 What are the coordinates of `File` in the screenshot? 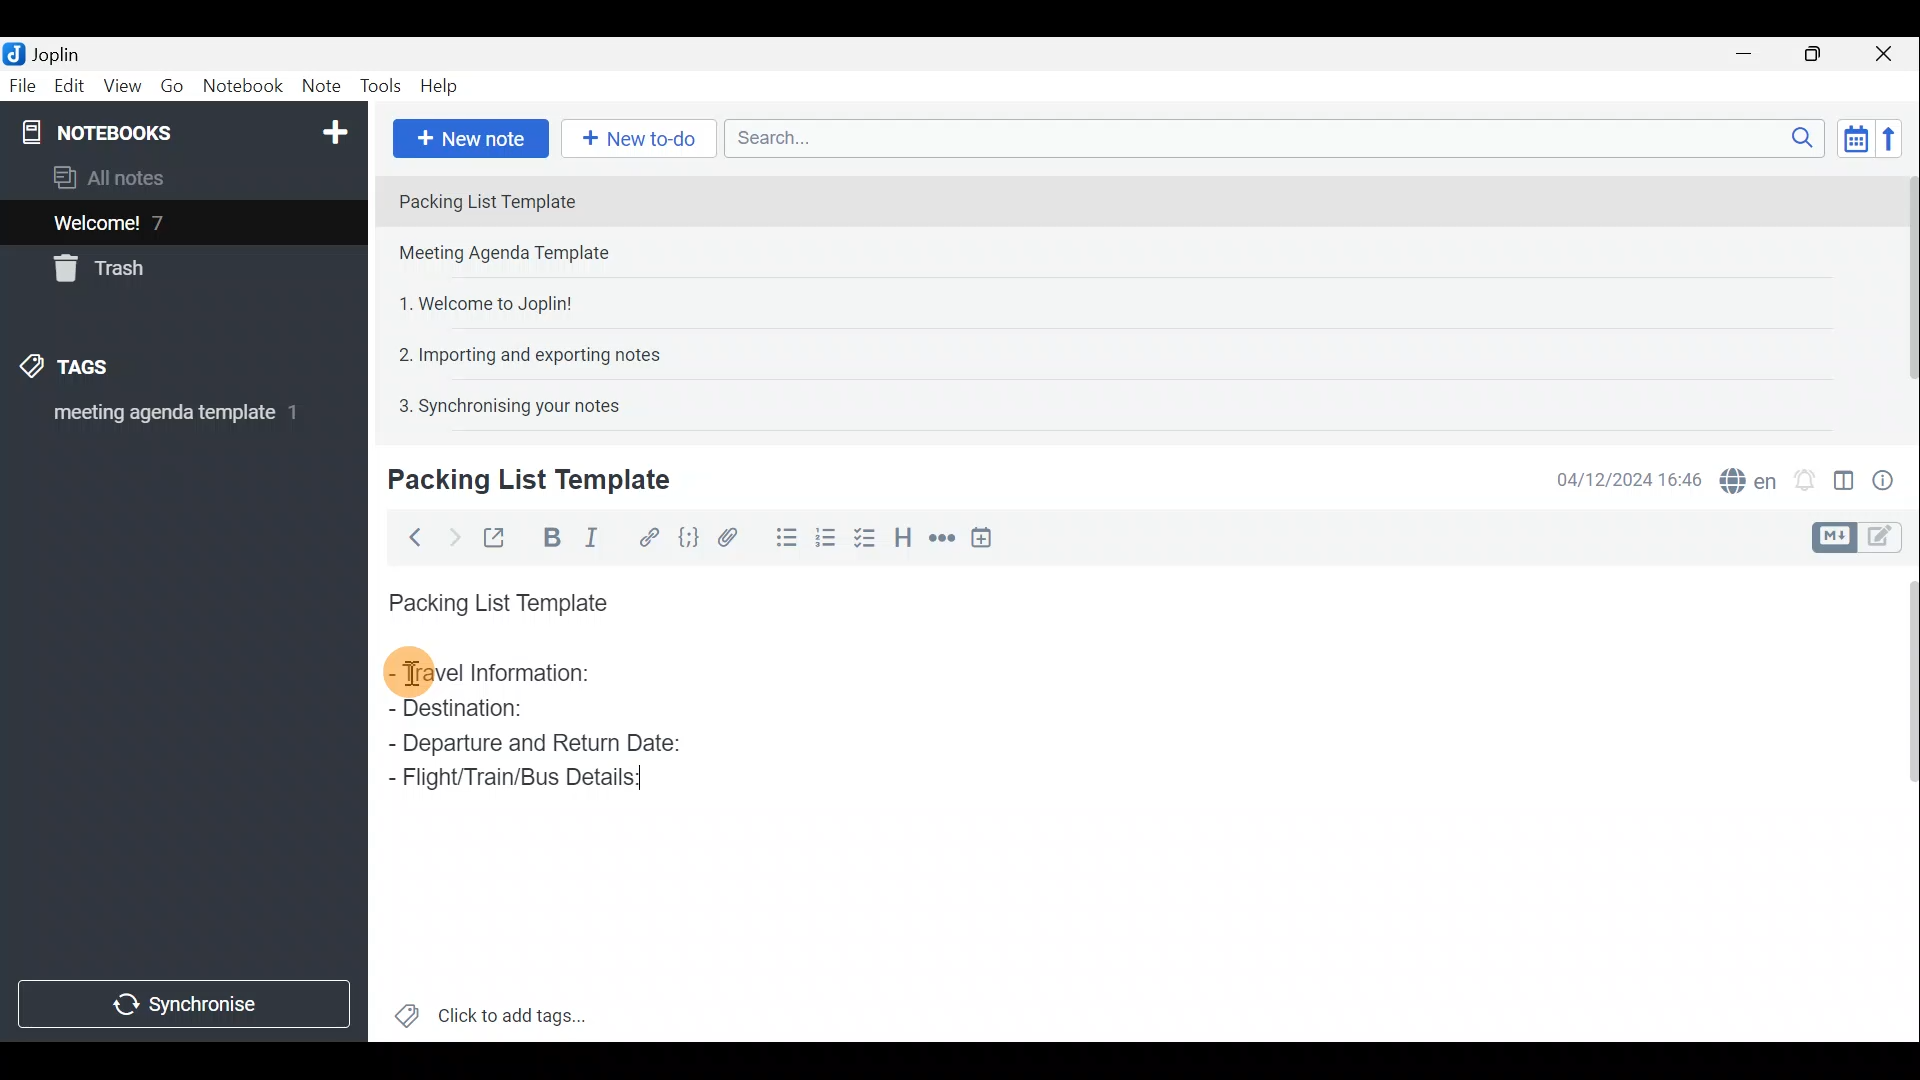 It's located at (20, 84).